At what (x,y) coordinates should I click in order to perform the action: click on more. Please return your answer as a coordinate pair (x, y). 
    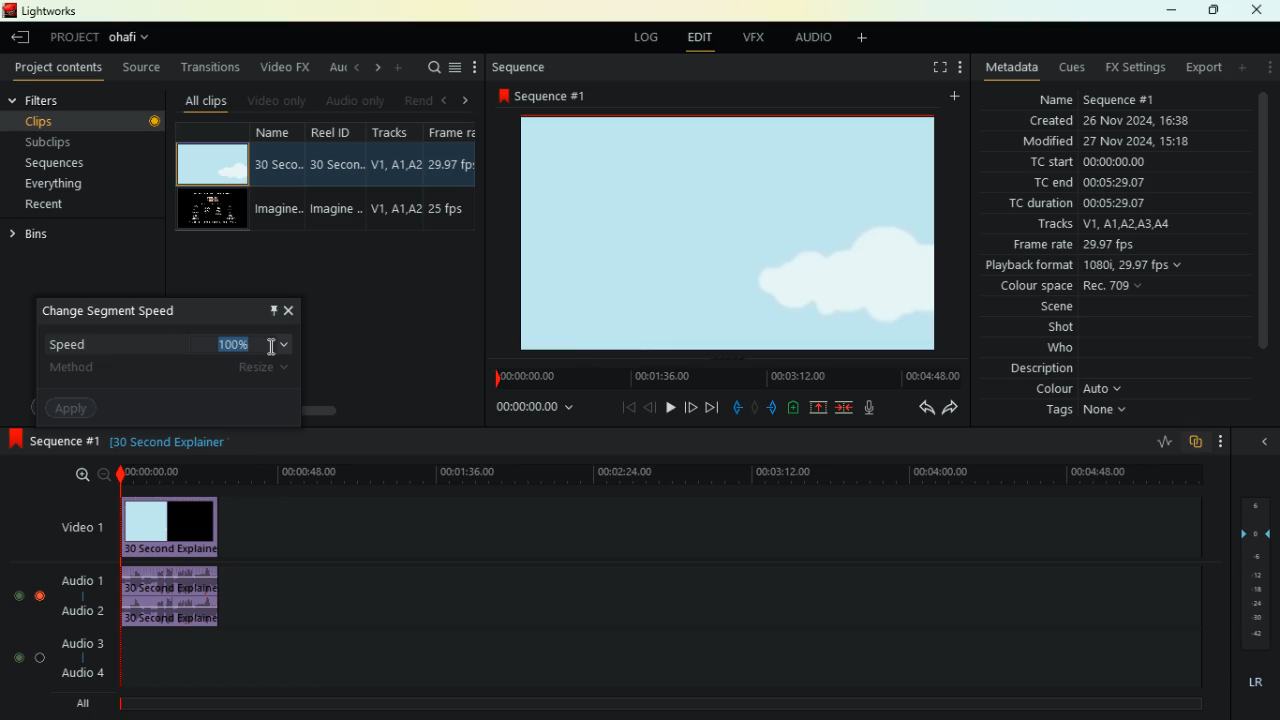
    Looking at the image, I should click on (477, 68).